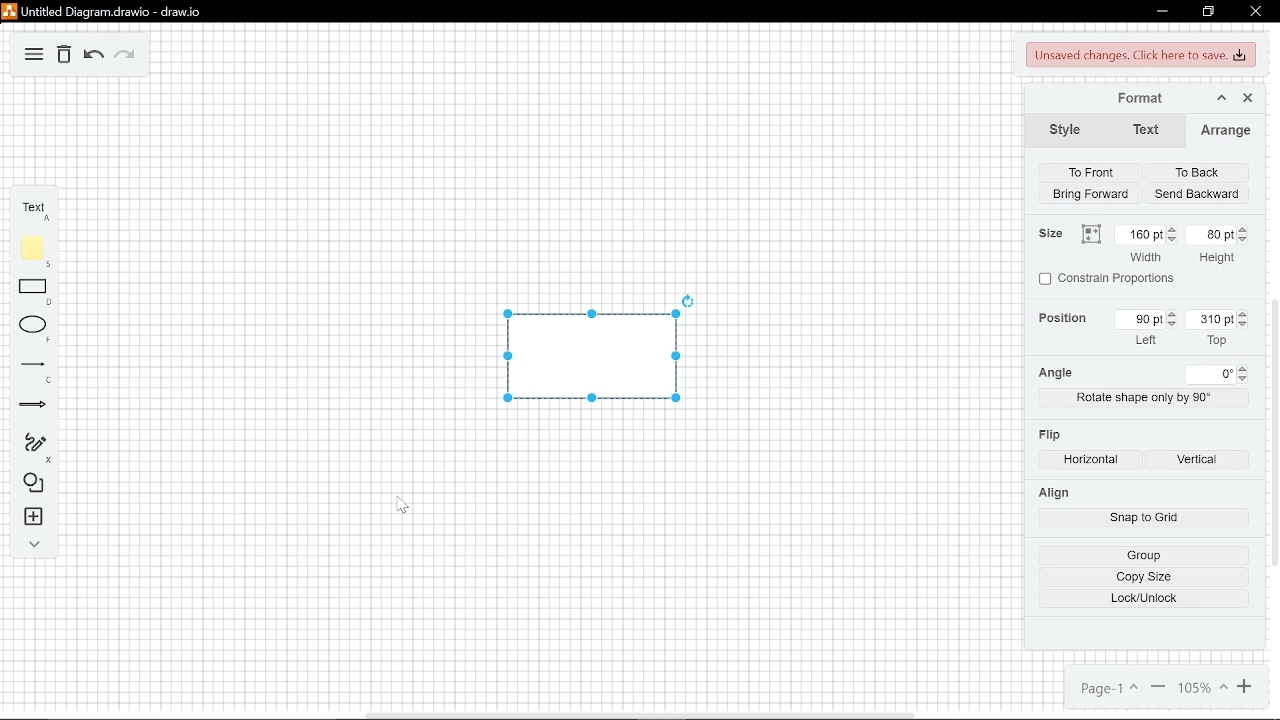  I want to click on restore down, so click(1206, 13).